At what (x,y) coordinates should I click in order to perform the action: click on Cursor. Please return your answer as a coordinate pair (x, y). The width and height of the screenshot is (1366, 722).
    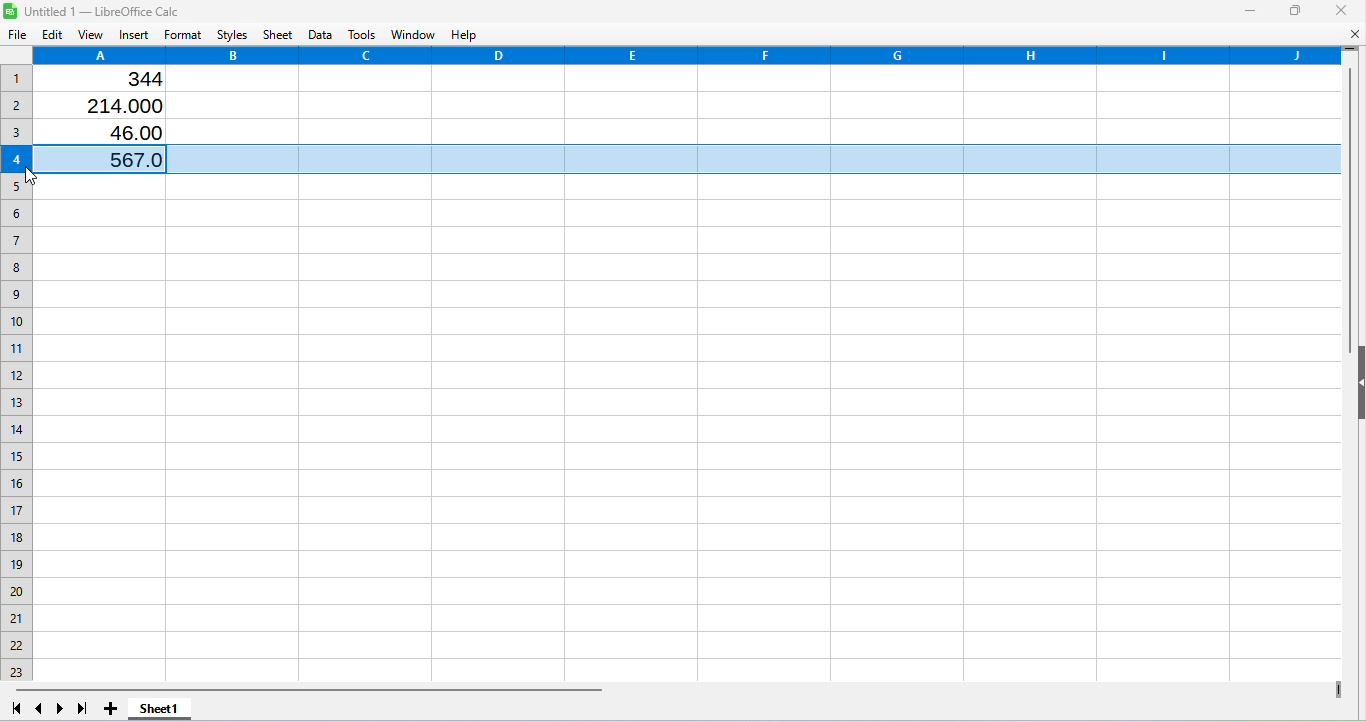
    Looking at the image, I should click on (36, 174).